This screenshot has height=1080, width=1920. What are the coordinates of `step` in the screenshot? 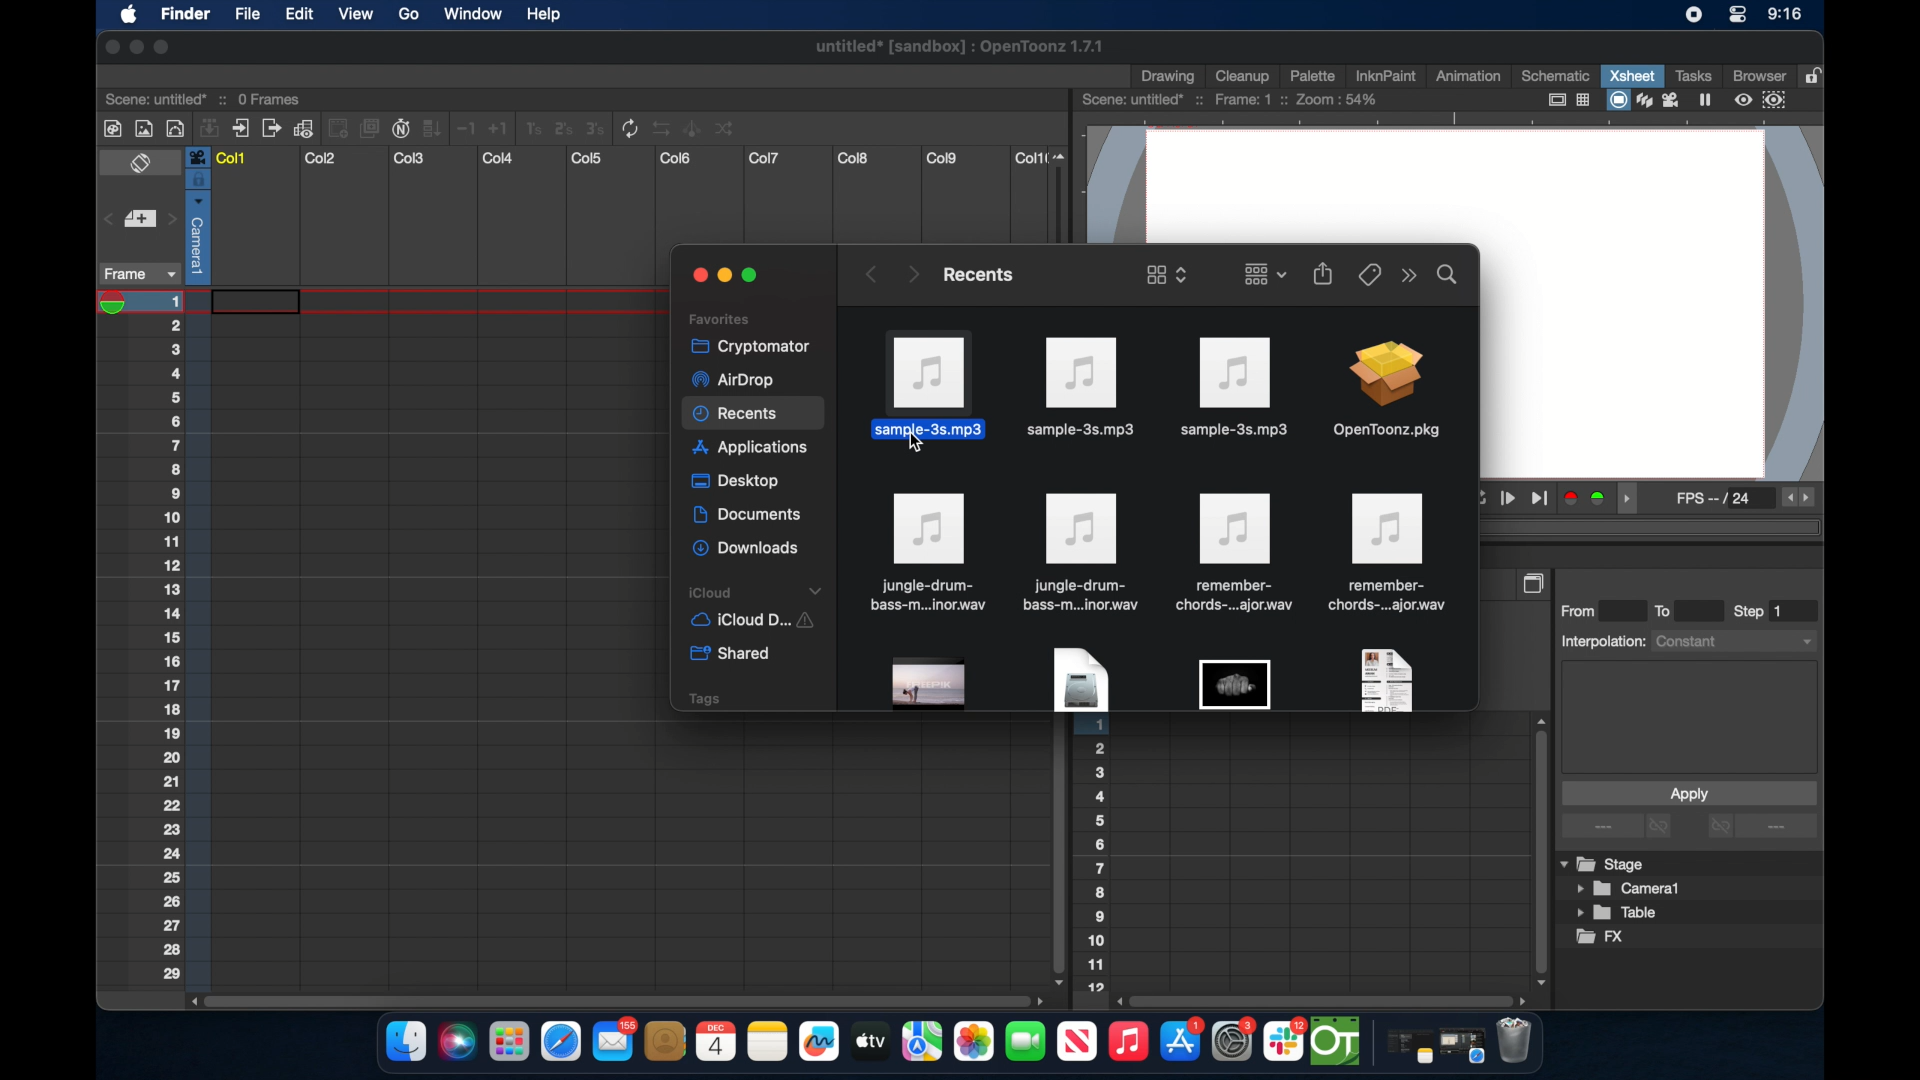 It's located at (1760, 611).